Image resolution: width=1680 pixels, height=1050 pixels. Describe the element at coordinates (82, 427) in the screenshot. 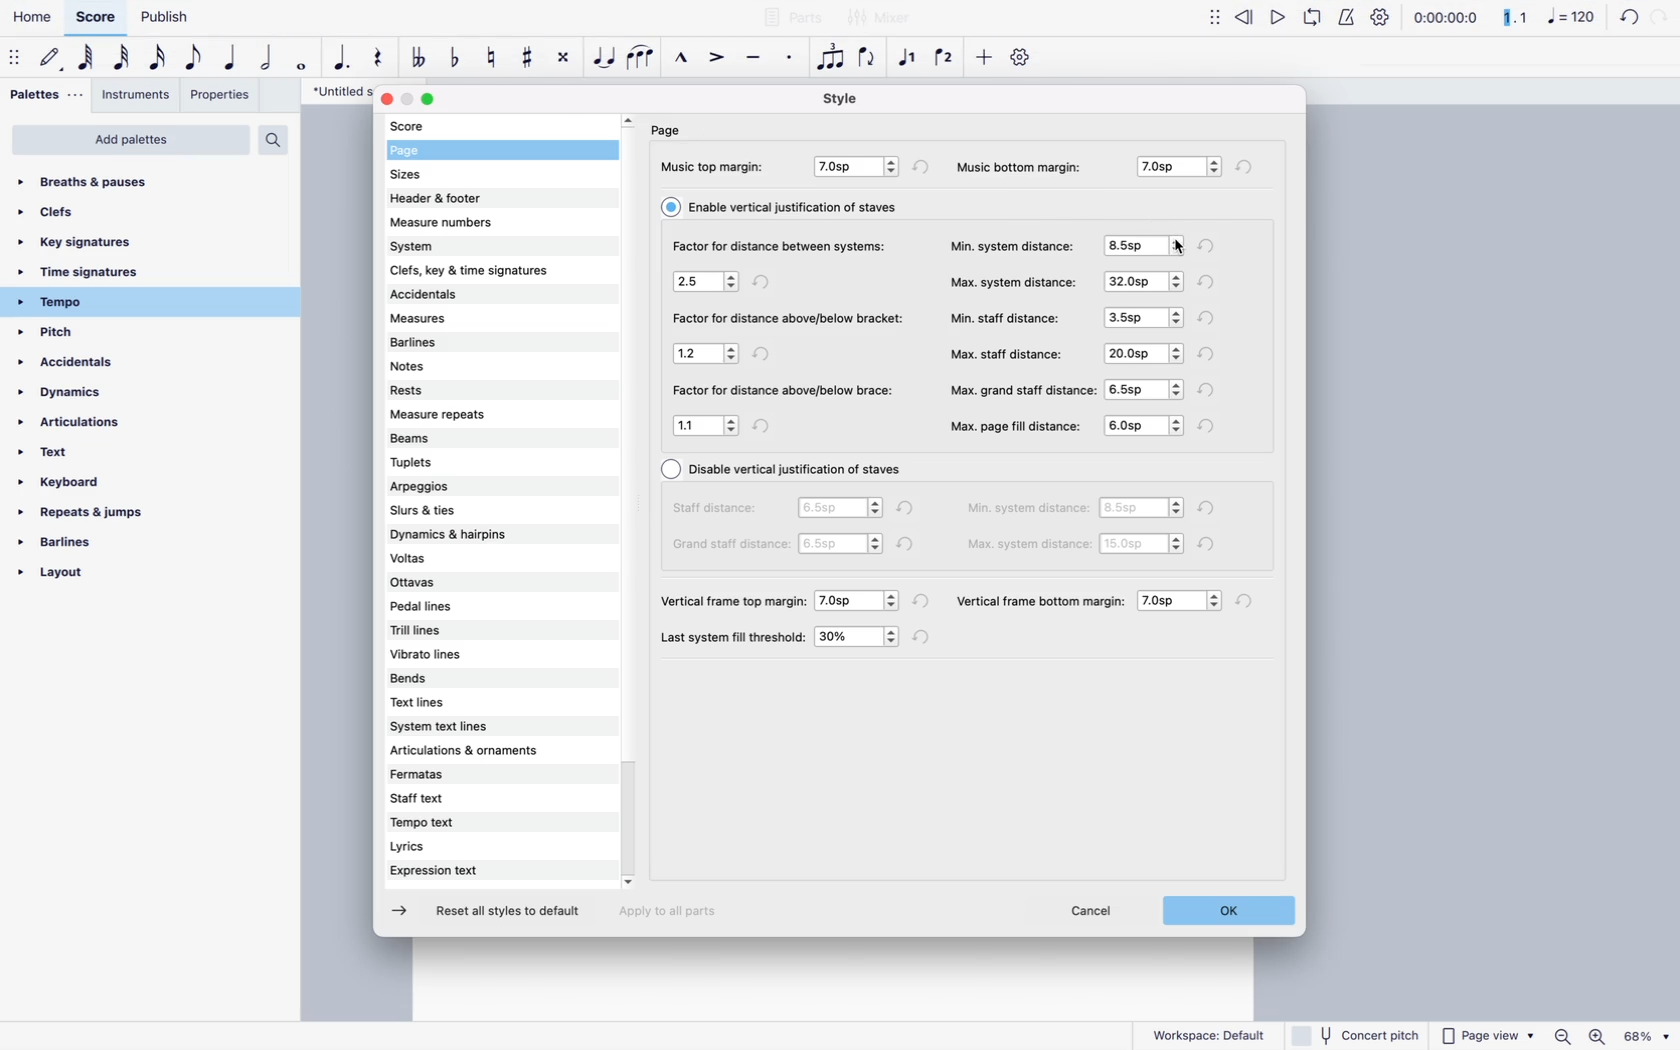

I see `articulations` at that location.